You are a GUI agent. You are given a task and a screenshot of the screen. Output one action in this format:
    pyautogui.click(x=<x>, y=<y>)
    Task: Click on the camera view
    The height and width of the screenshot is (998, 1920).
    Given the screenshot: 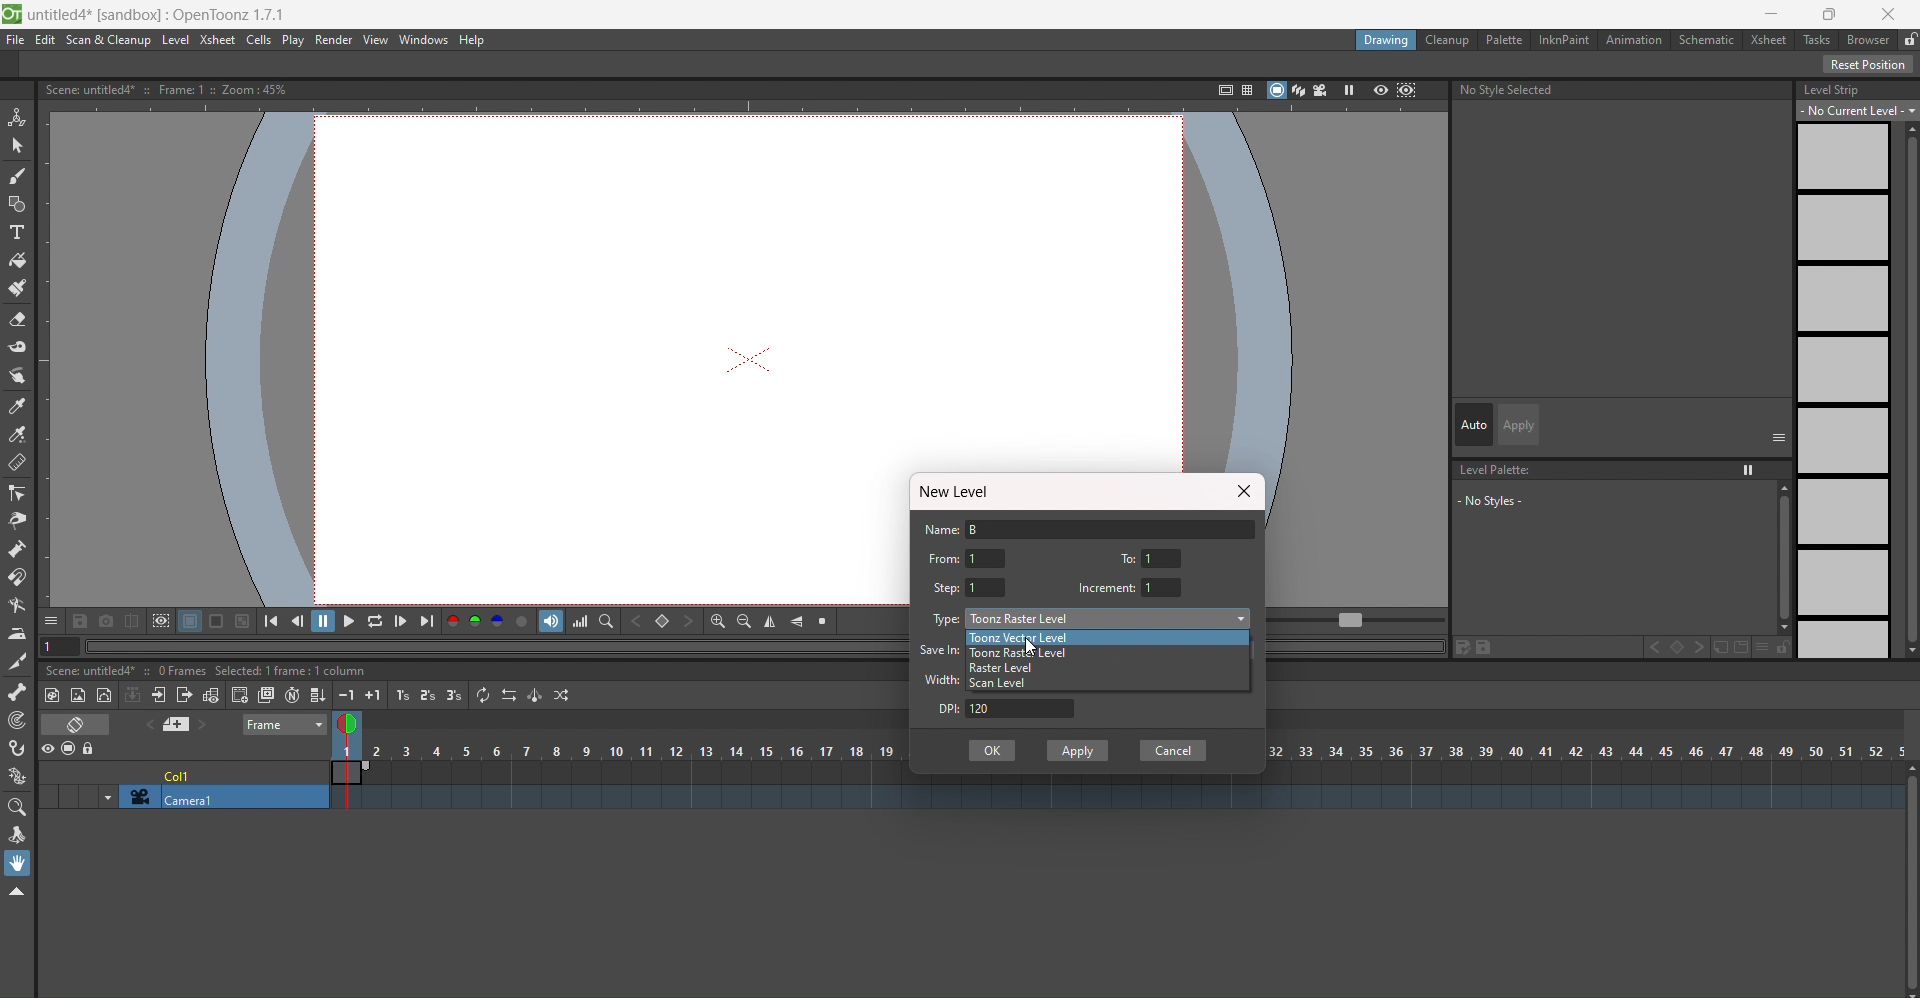 What is the action you would take?
    pyautogui.click(x=1321, y=90)
    